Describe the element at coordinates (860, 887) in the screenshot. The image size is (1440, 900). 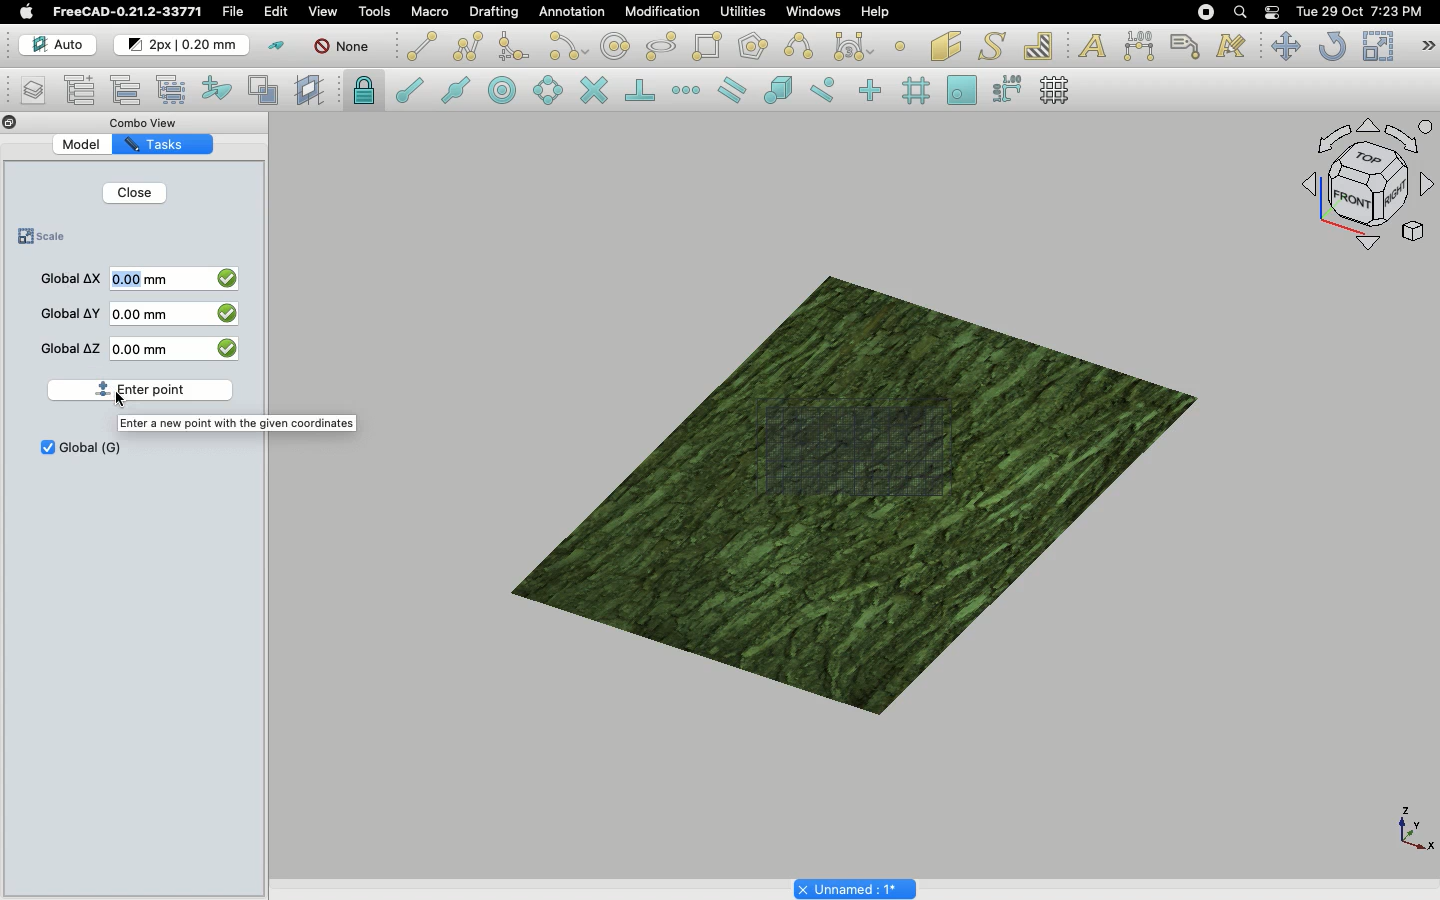
I see `Untitled` at that location.